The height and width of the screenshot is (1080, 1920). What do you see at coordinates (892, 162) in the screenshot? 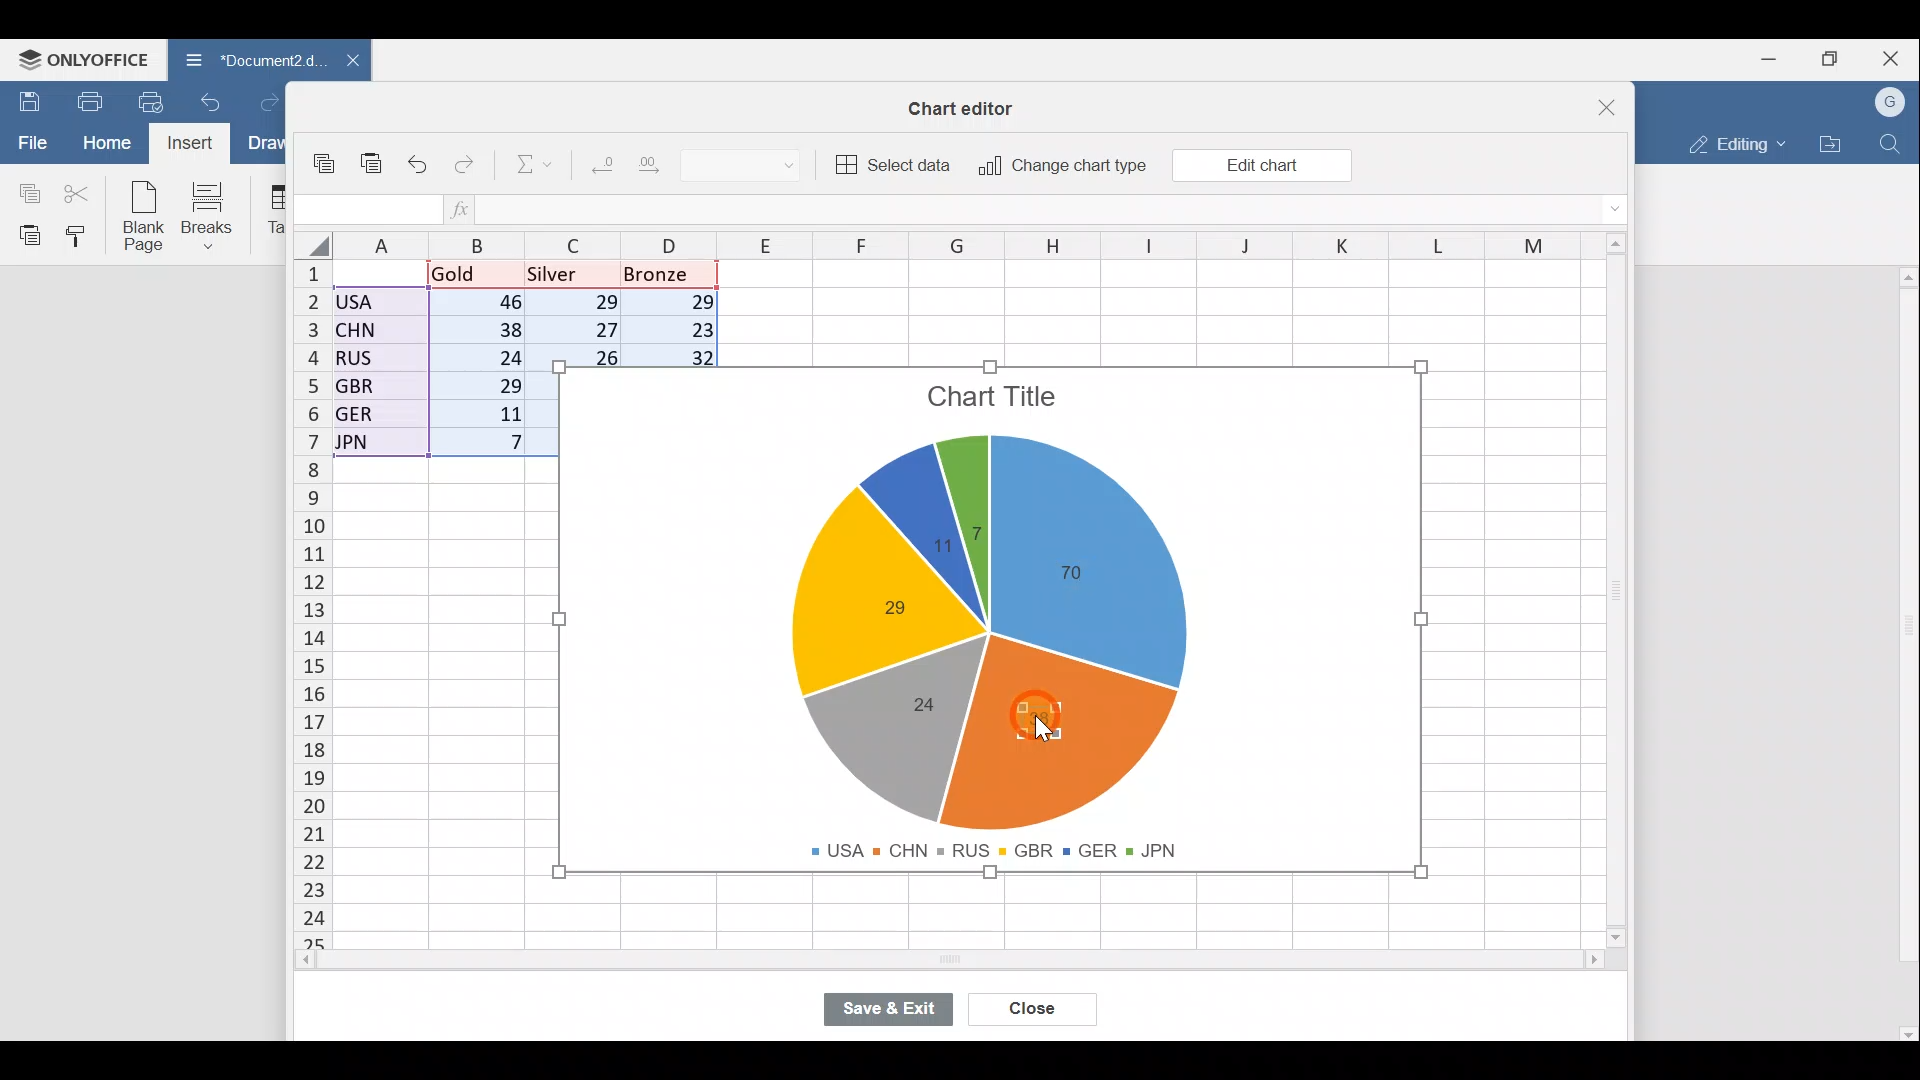
I see `Select data` at bounding box center [892, 162].